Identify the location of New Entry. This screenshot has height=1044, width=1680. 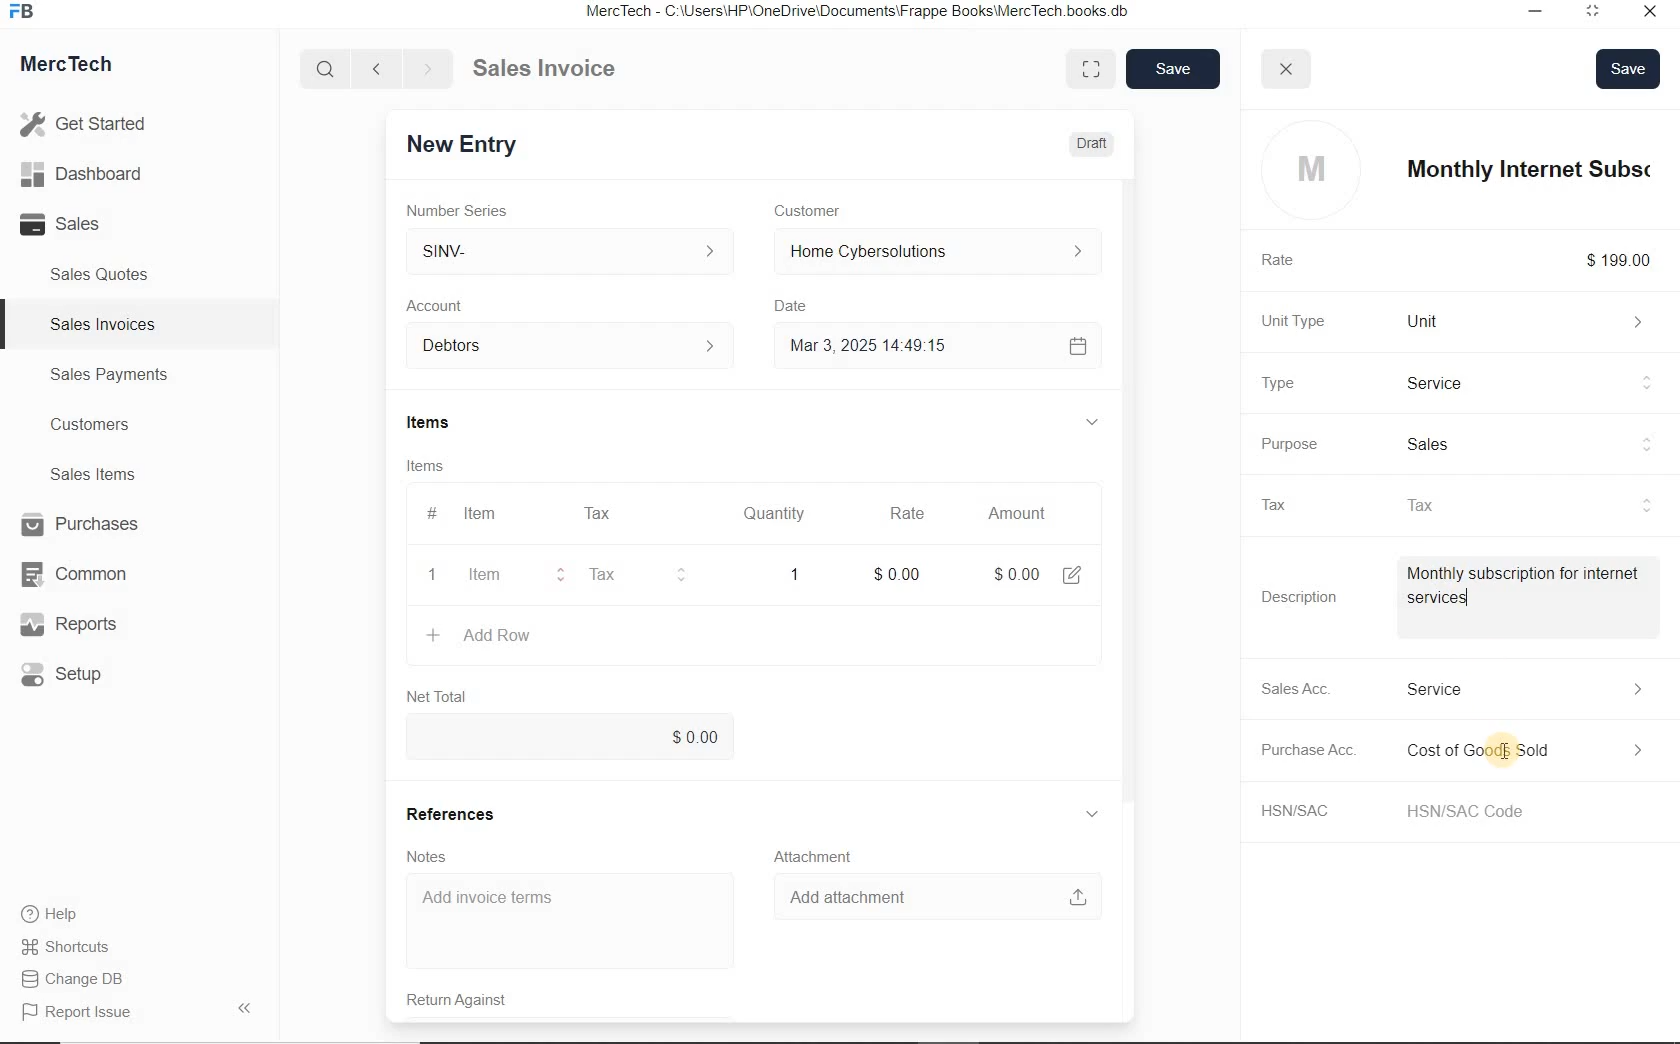
(468, 143).